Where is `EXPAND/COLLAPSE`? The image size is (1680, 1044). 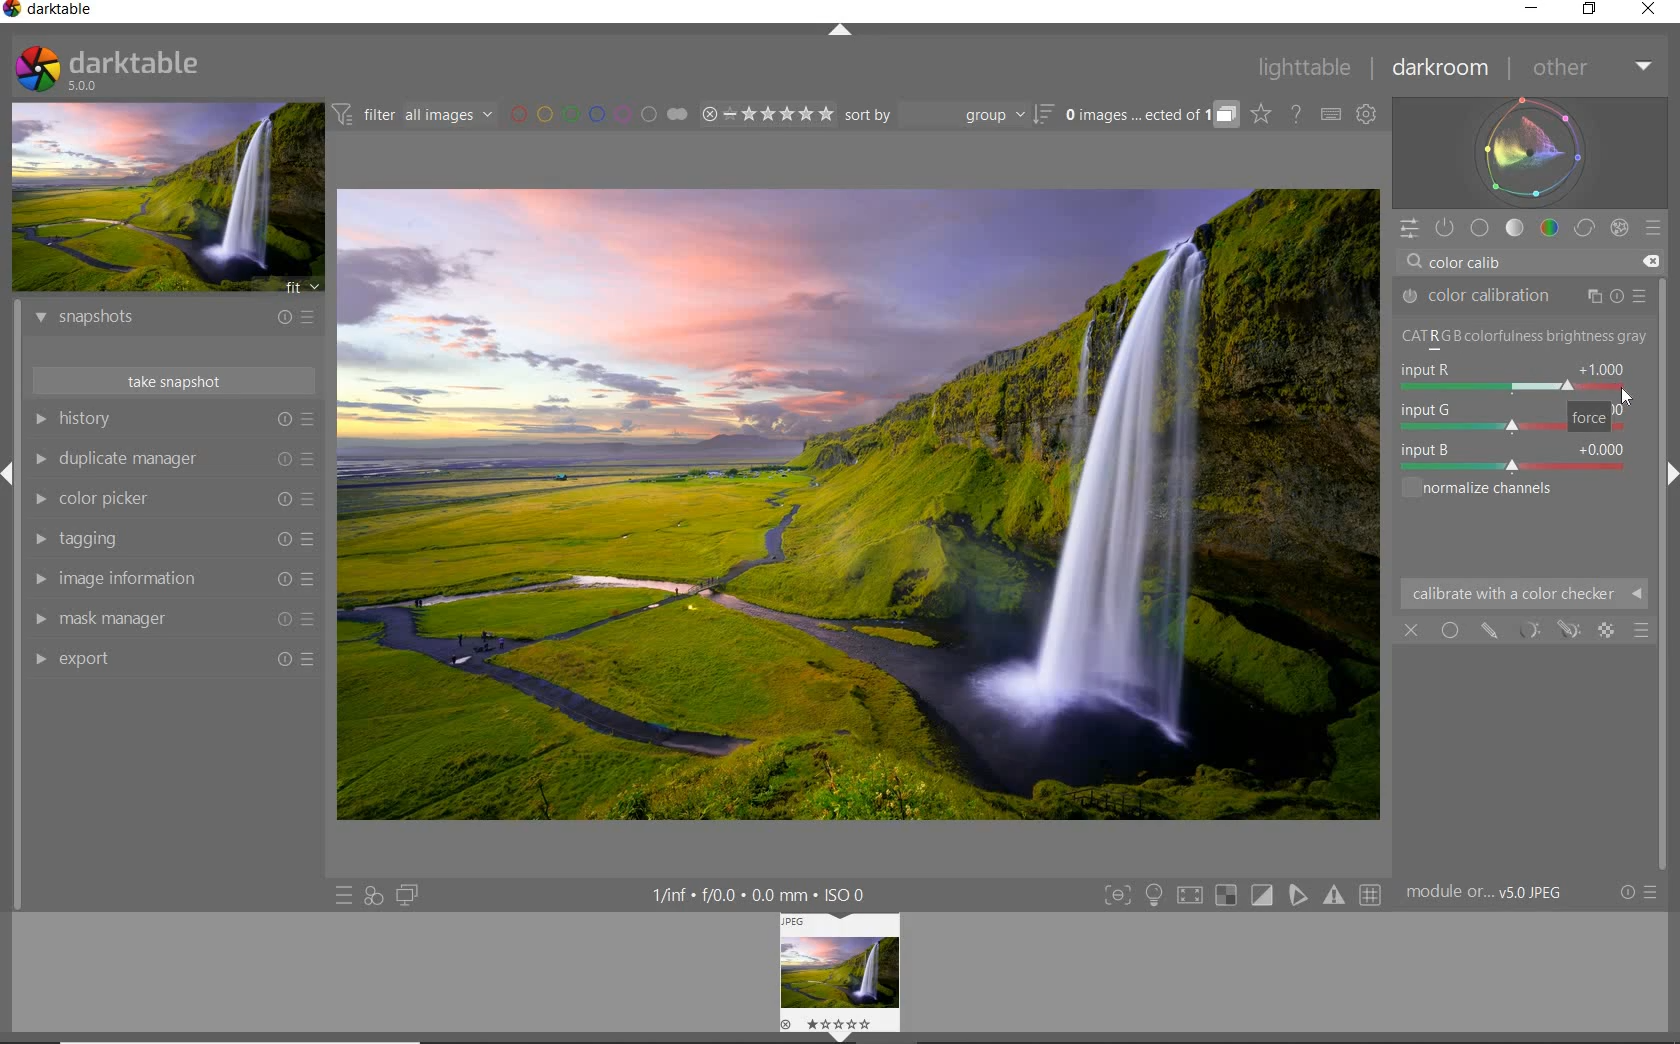 EXPAND/COLLAPSE is located at coordinates (842, 34).